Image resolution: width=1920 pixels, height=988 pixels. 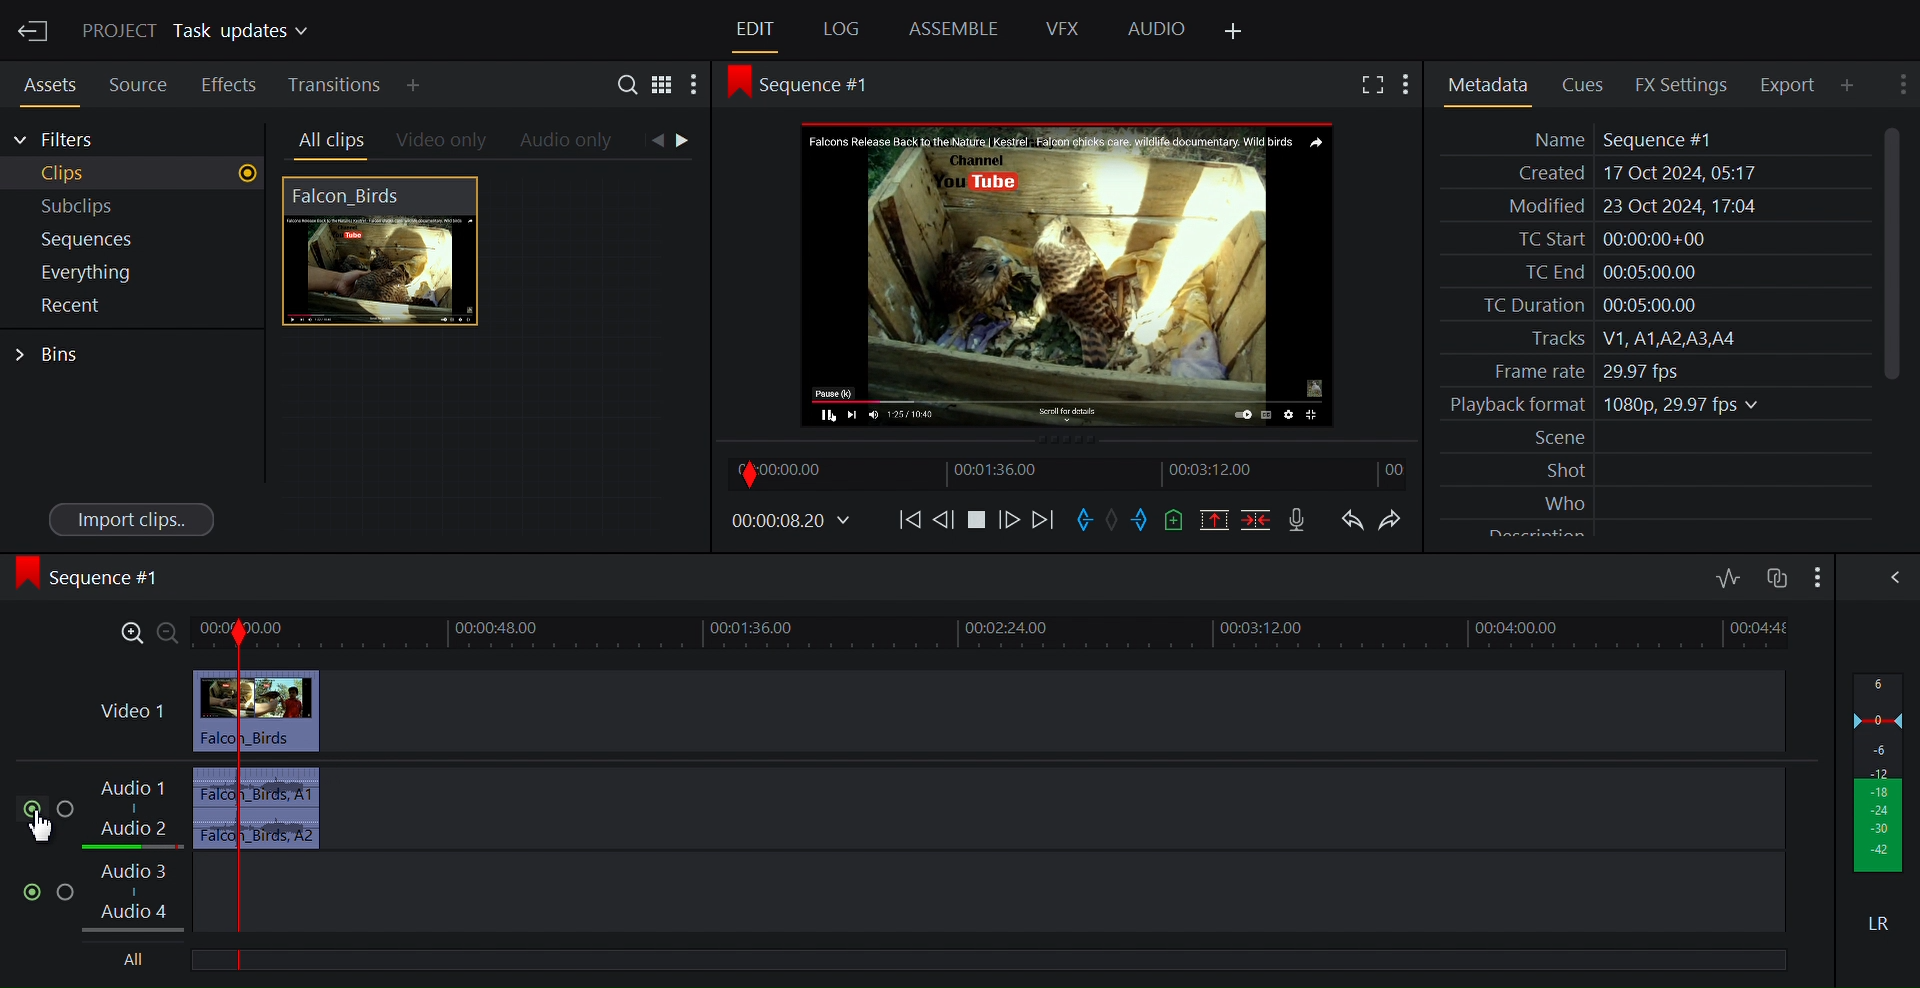 I want to click on All, so click(x=136, y=960).